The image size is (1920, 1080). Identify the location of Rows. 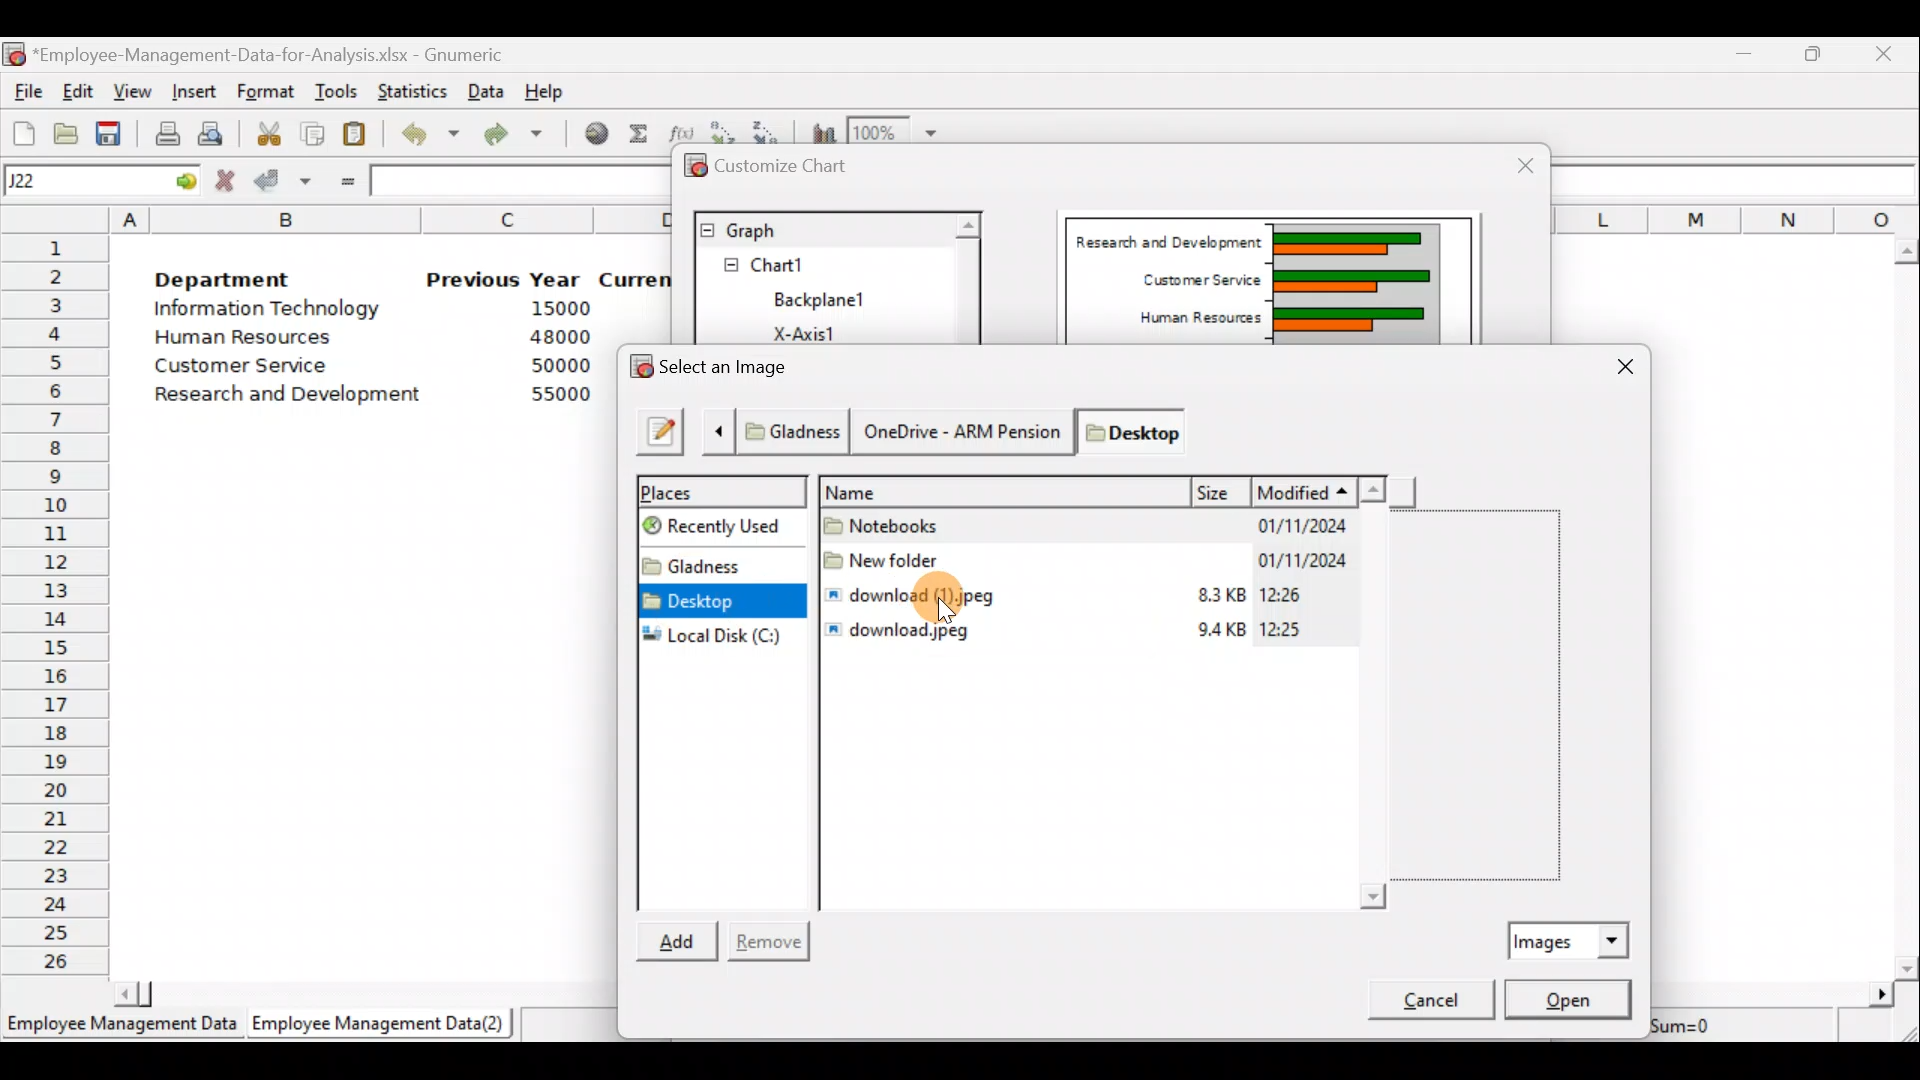
(56, 606).